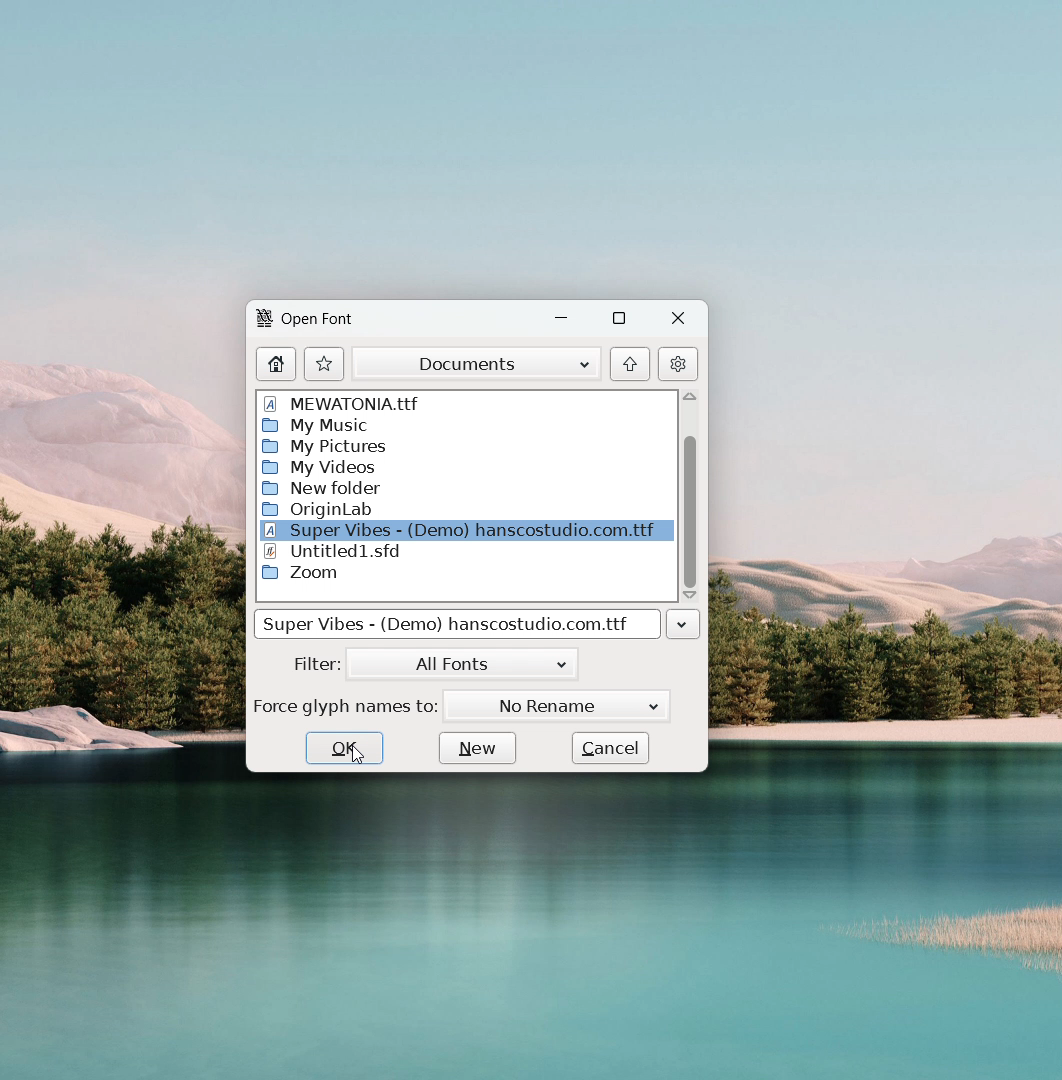  What do you see at coordinates (557, 705) in the screenshot?
I see `No Rename` at bounding box center [557, 705].